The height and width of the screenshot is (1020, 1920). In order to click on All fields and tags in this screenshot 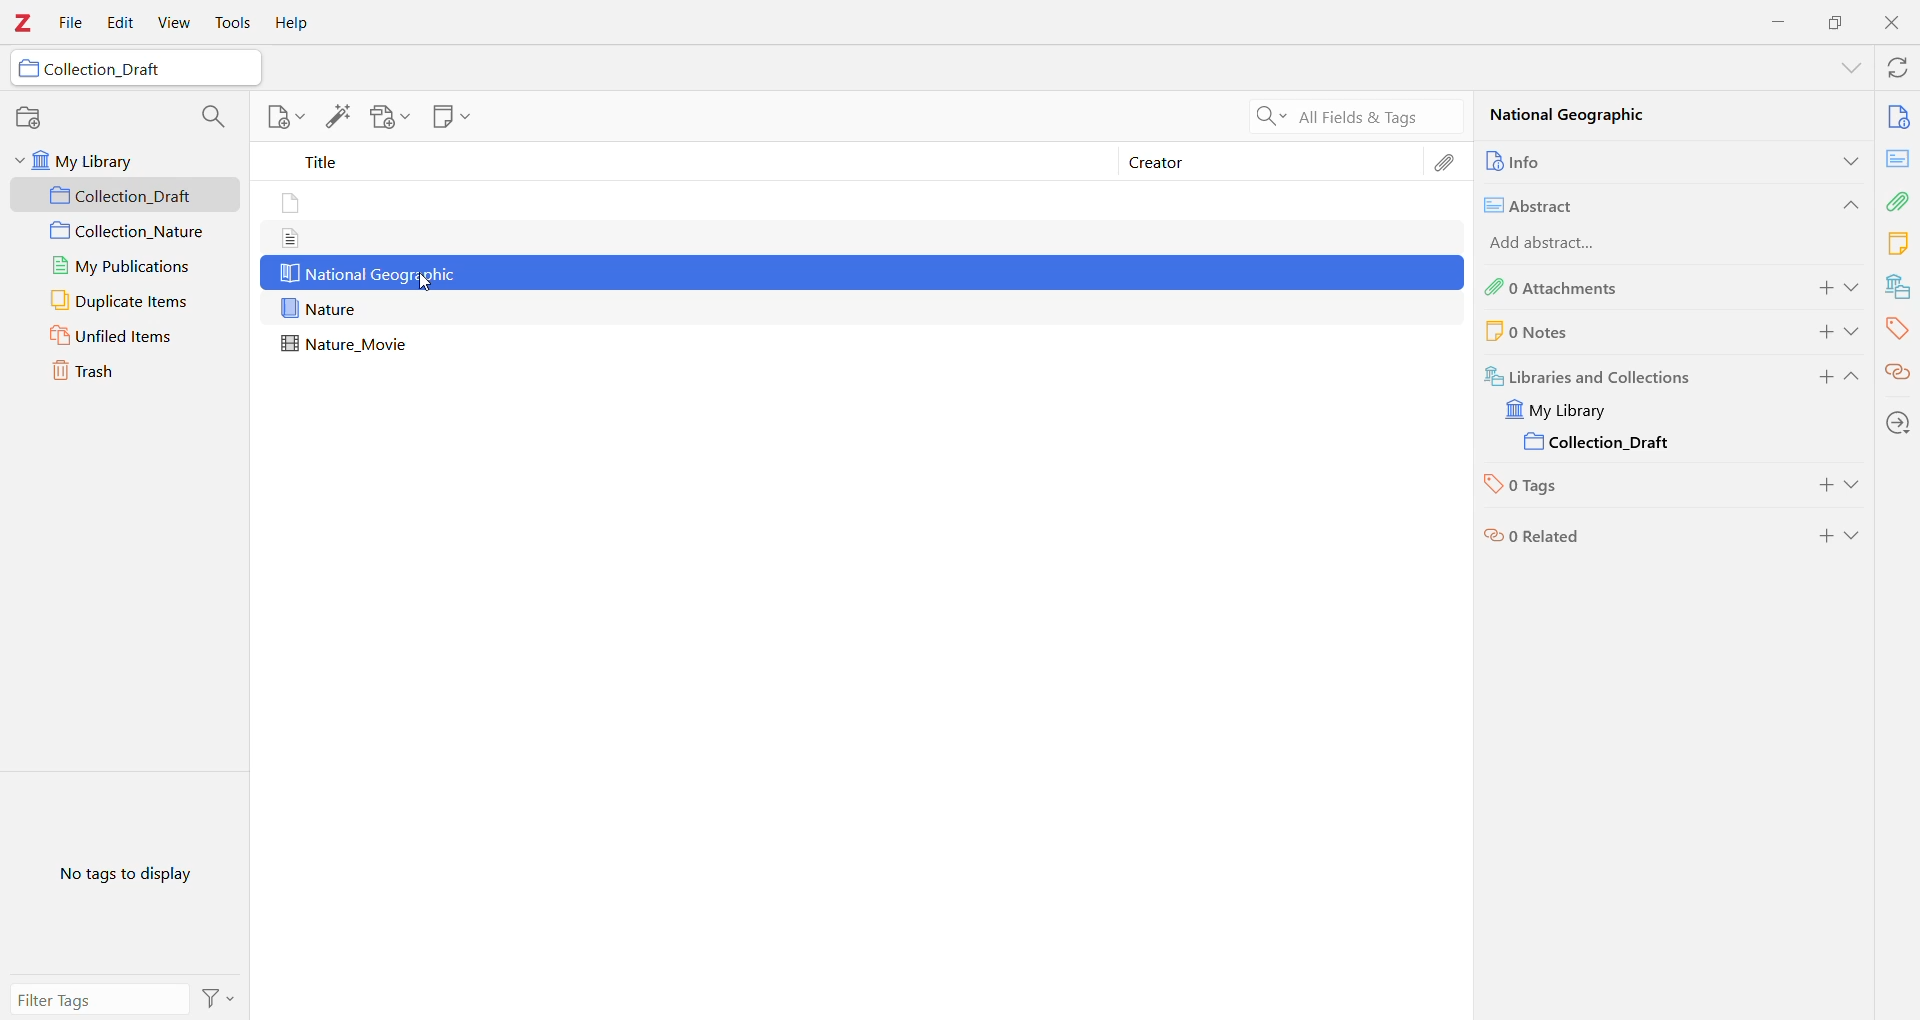, I will do `click(1352, 115)`.